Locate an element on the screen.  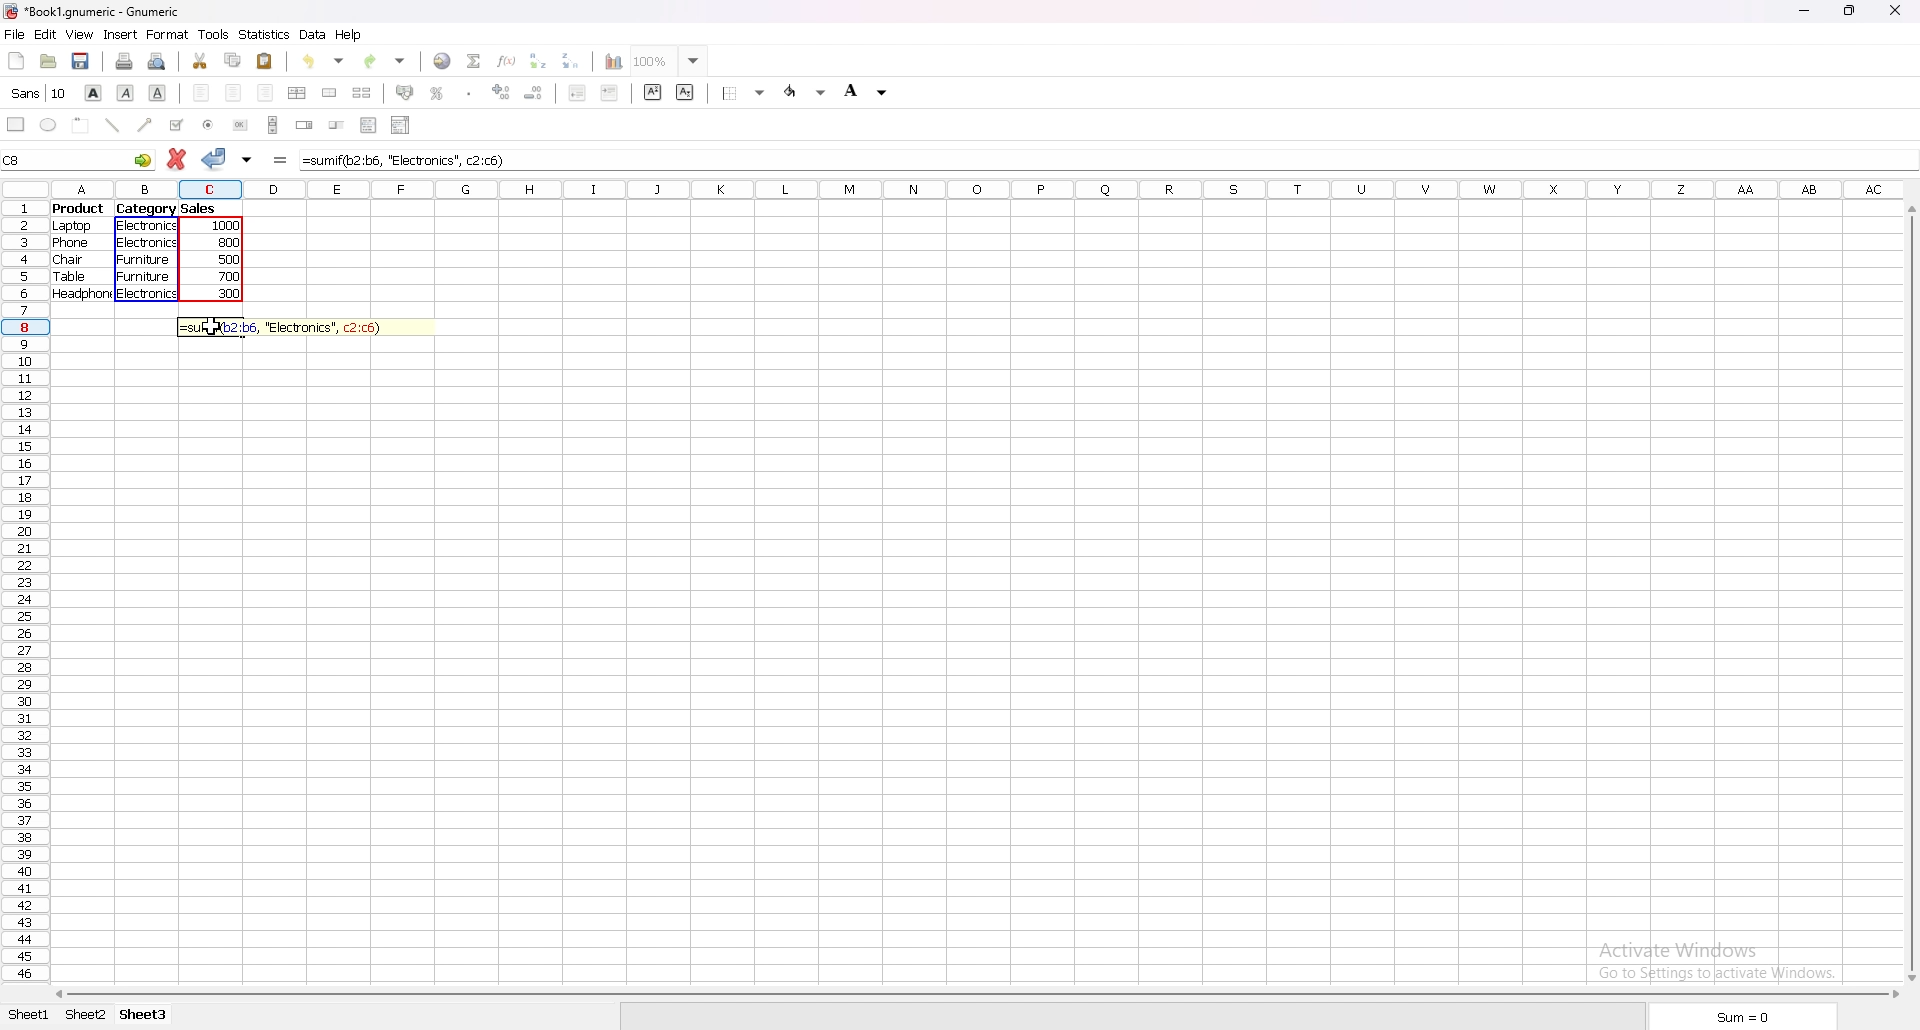
phone is located at coordinates (70, 243).